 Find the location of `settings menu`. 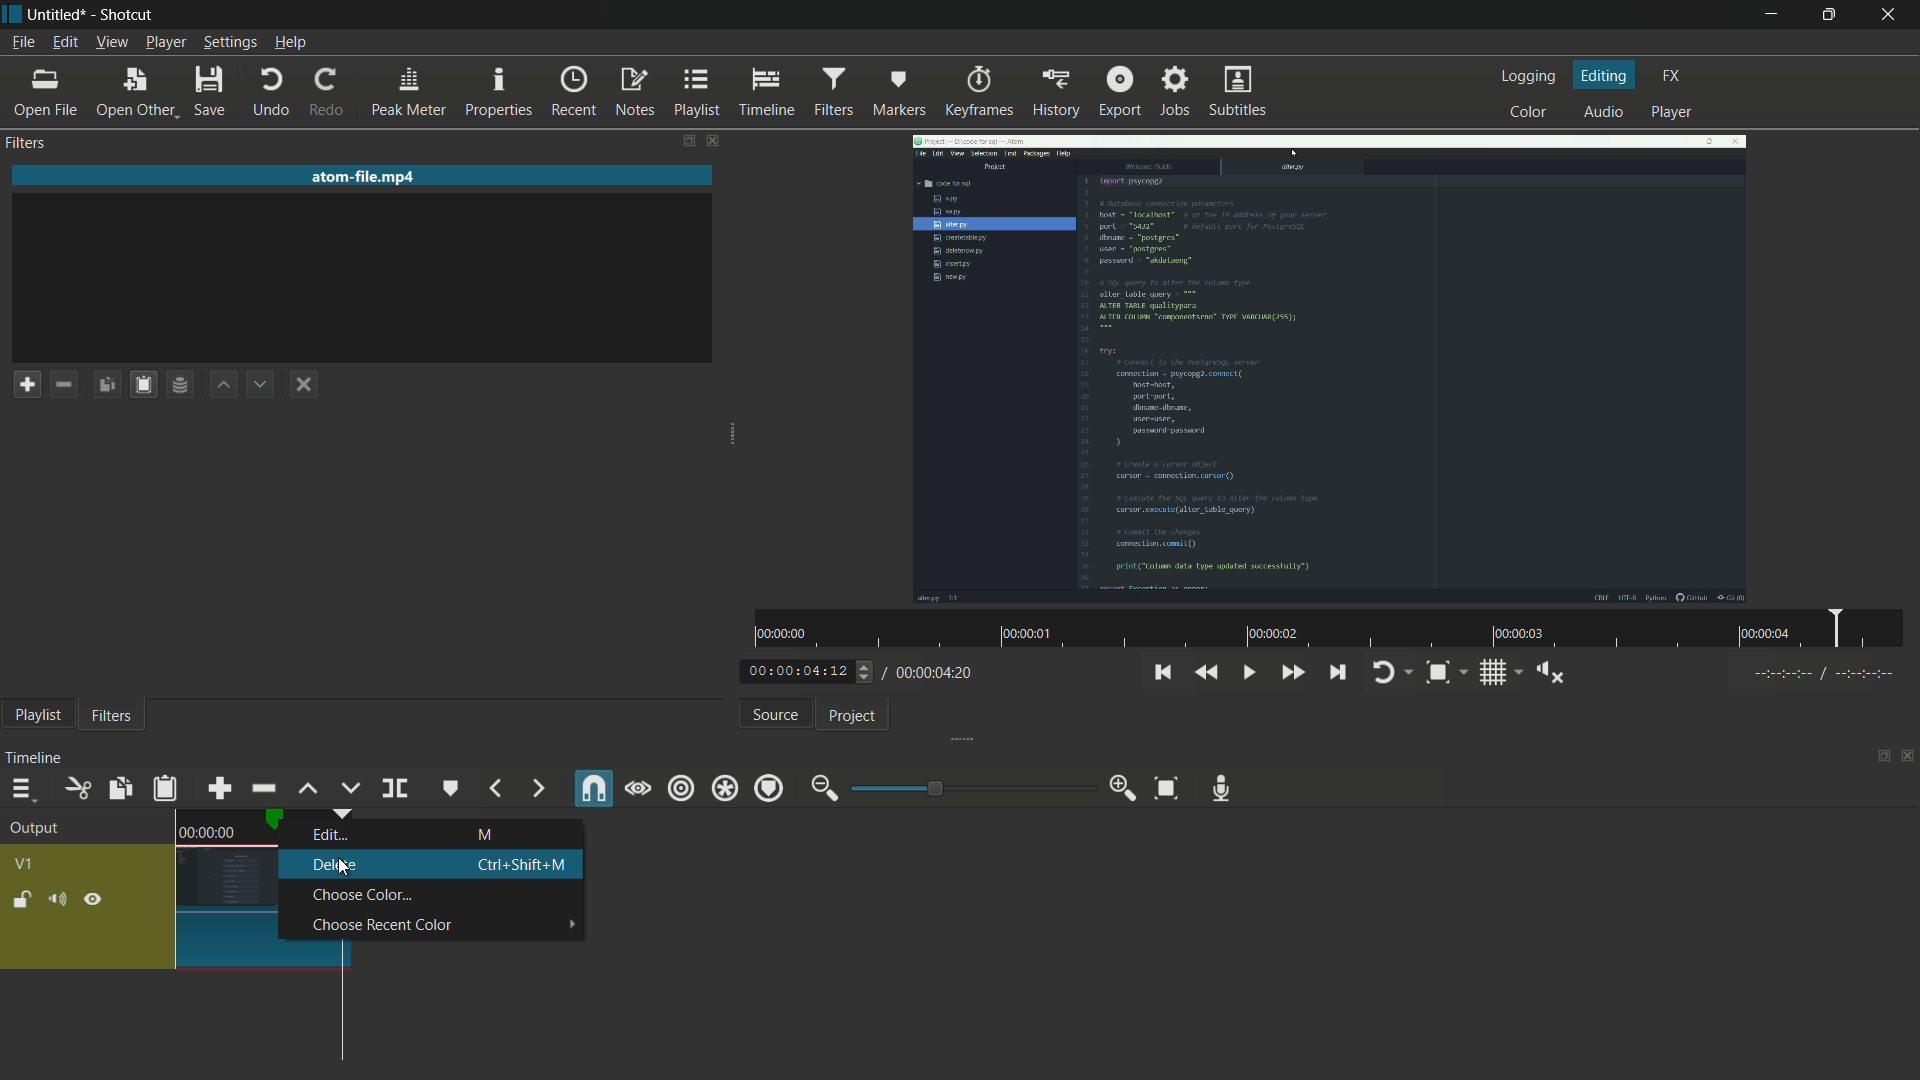

settings menu is located at coordinates (233, 42).